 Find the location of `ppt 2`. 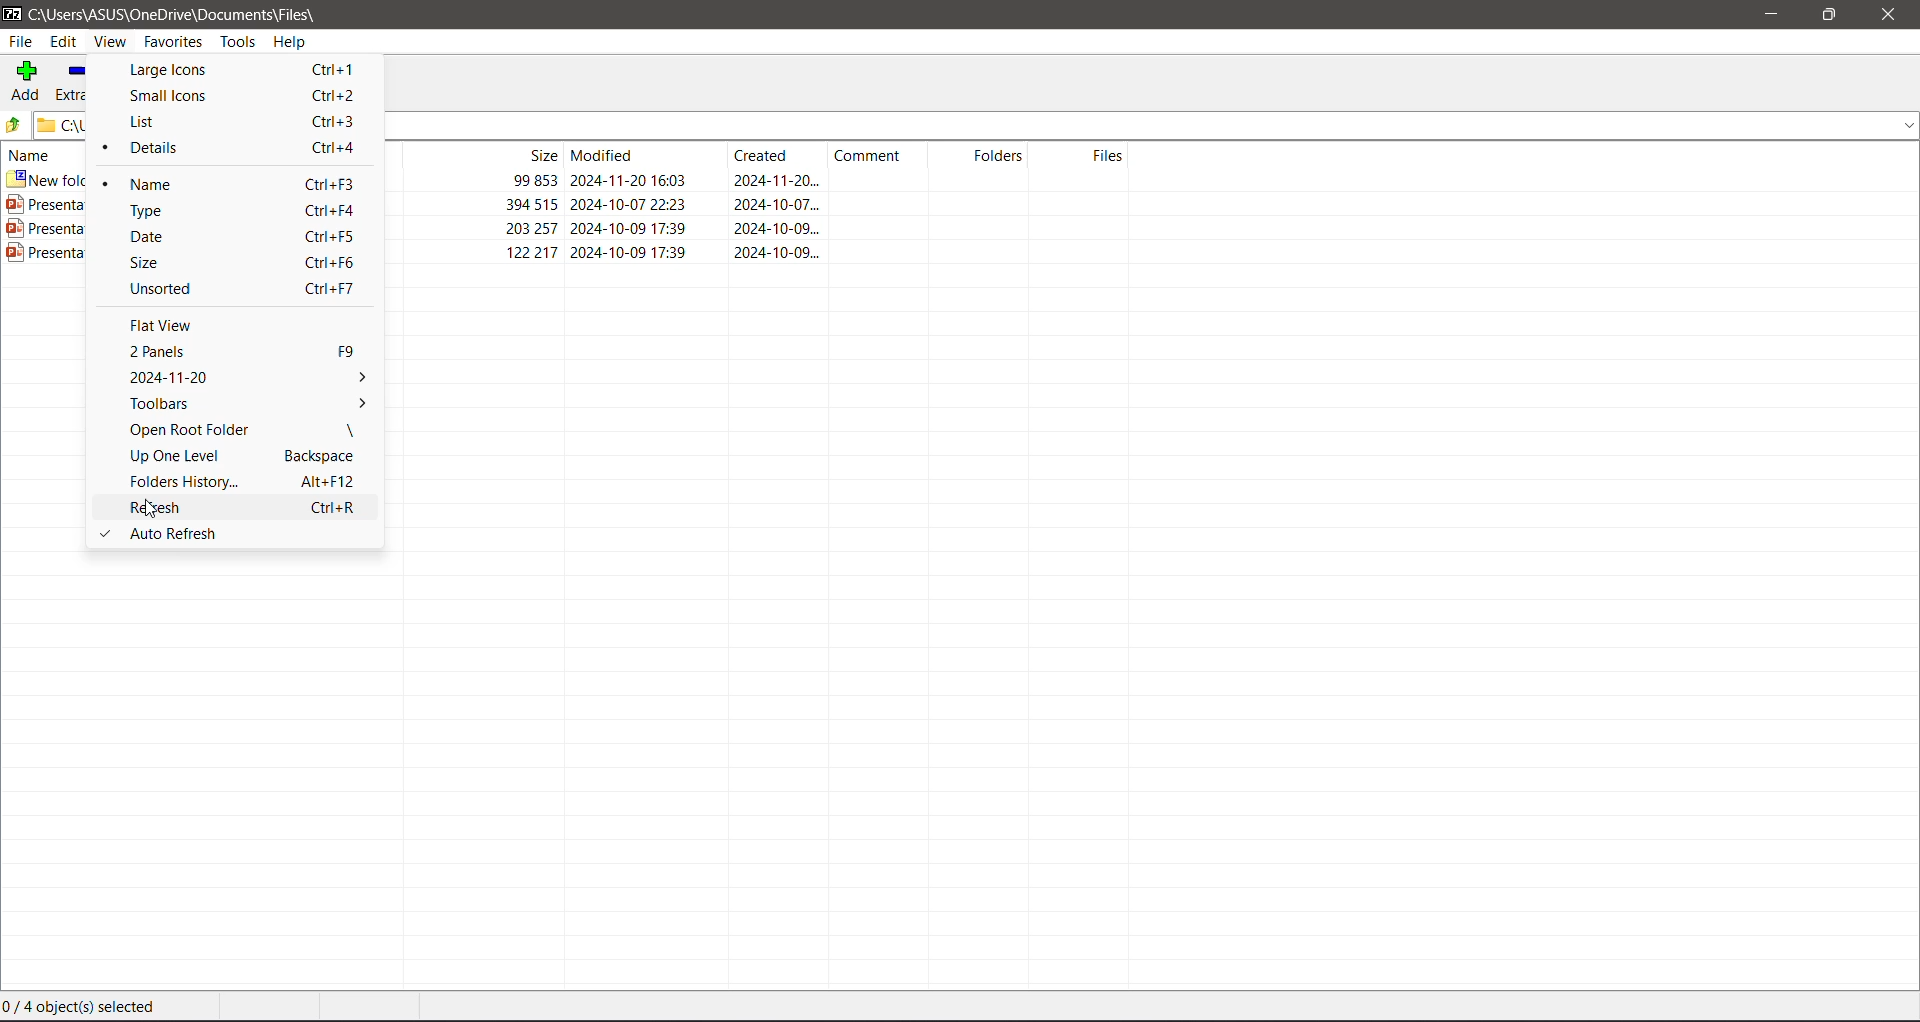

ppt 2 is located at coordinates (758, 226).